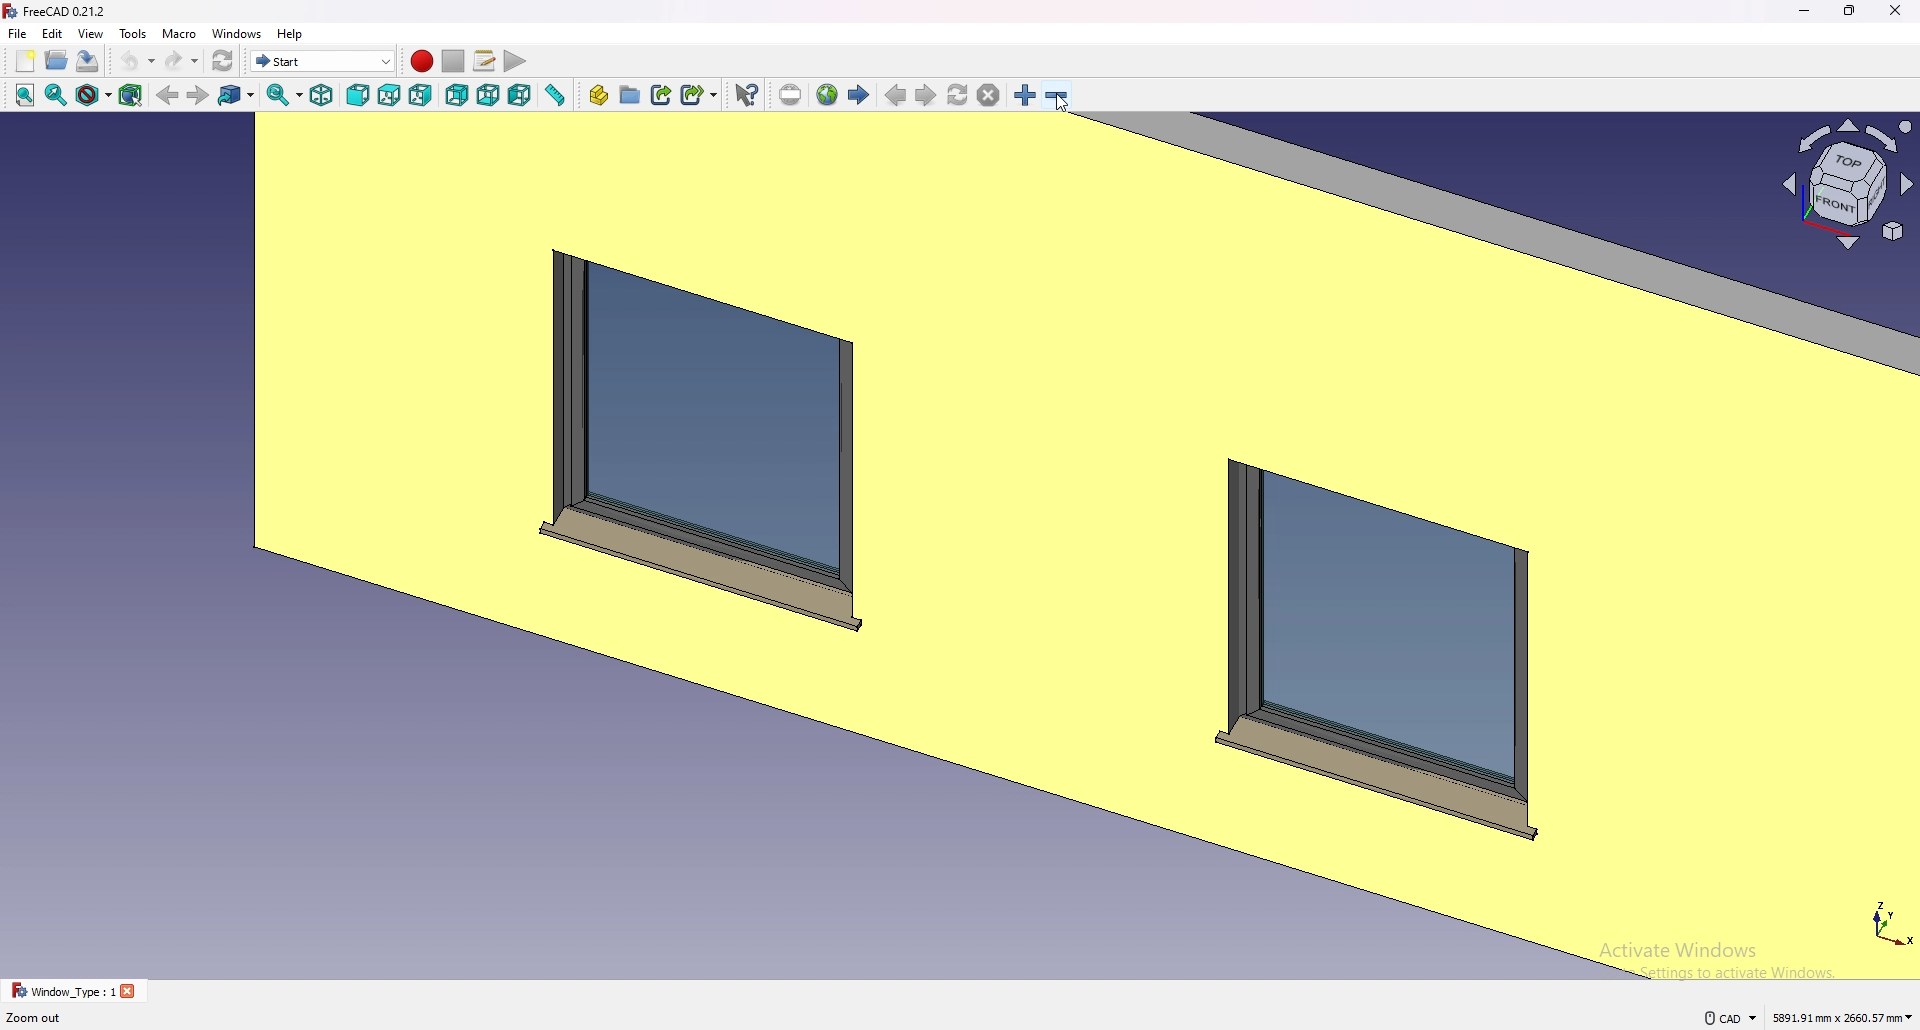 The image size is (1920, 1030). What do you see at coordinates (884, 545) in the screenshot?
I see `workspace` at bounding box center [884, 545].